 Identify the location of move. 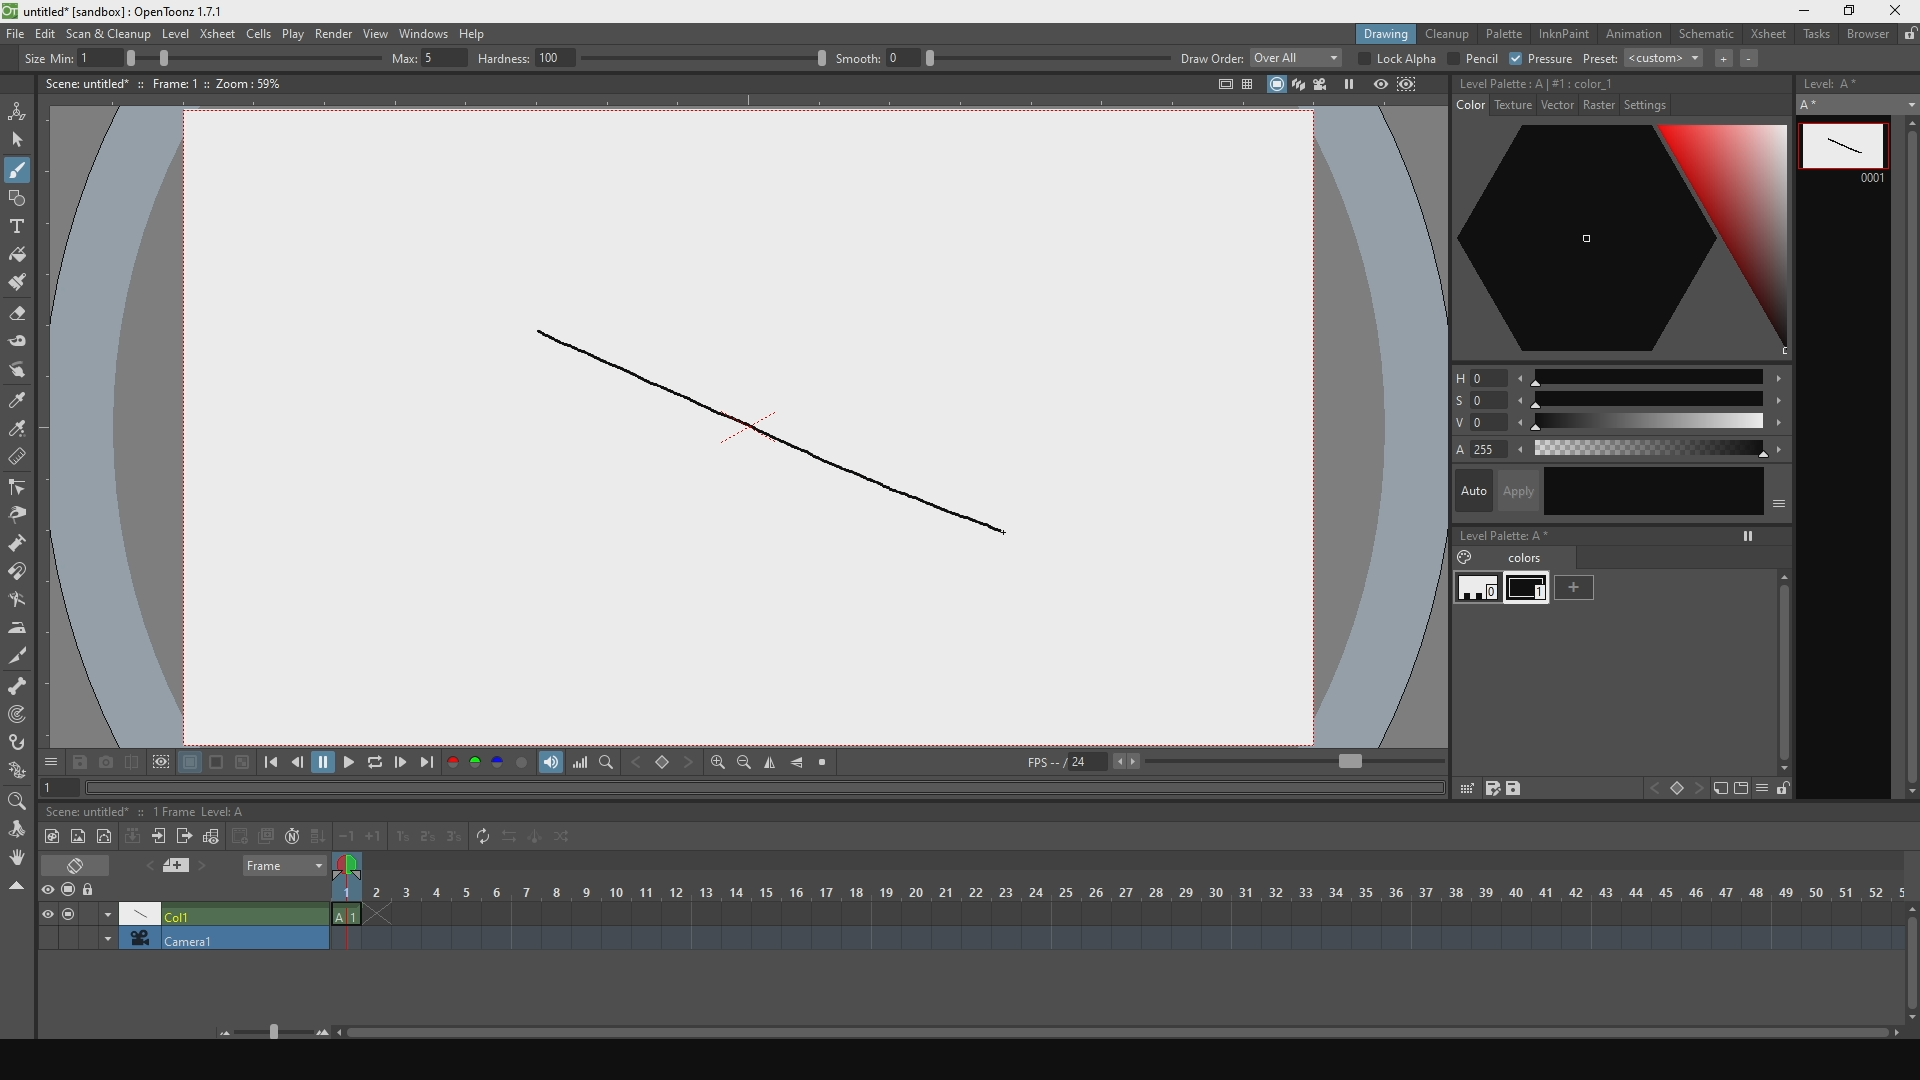
(22, 372).